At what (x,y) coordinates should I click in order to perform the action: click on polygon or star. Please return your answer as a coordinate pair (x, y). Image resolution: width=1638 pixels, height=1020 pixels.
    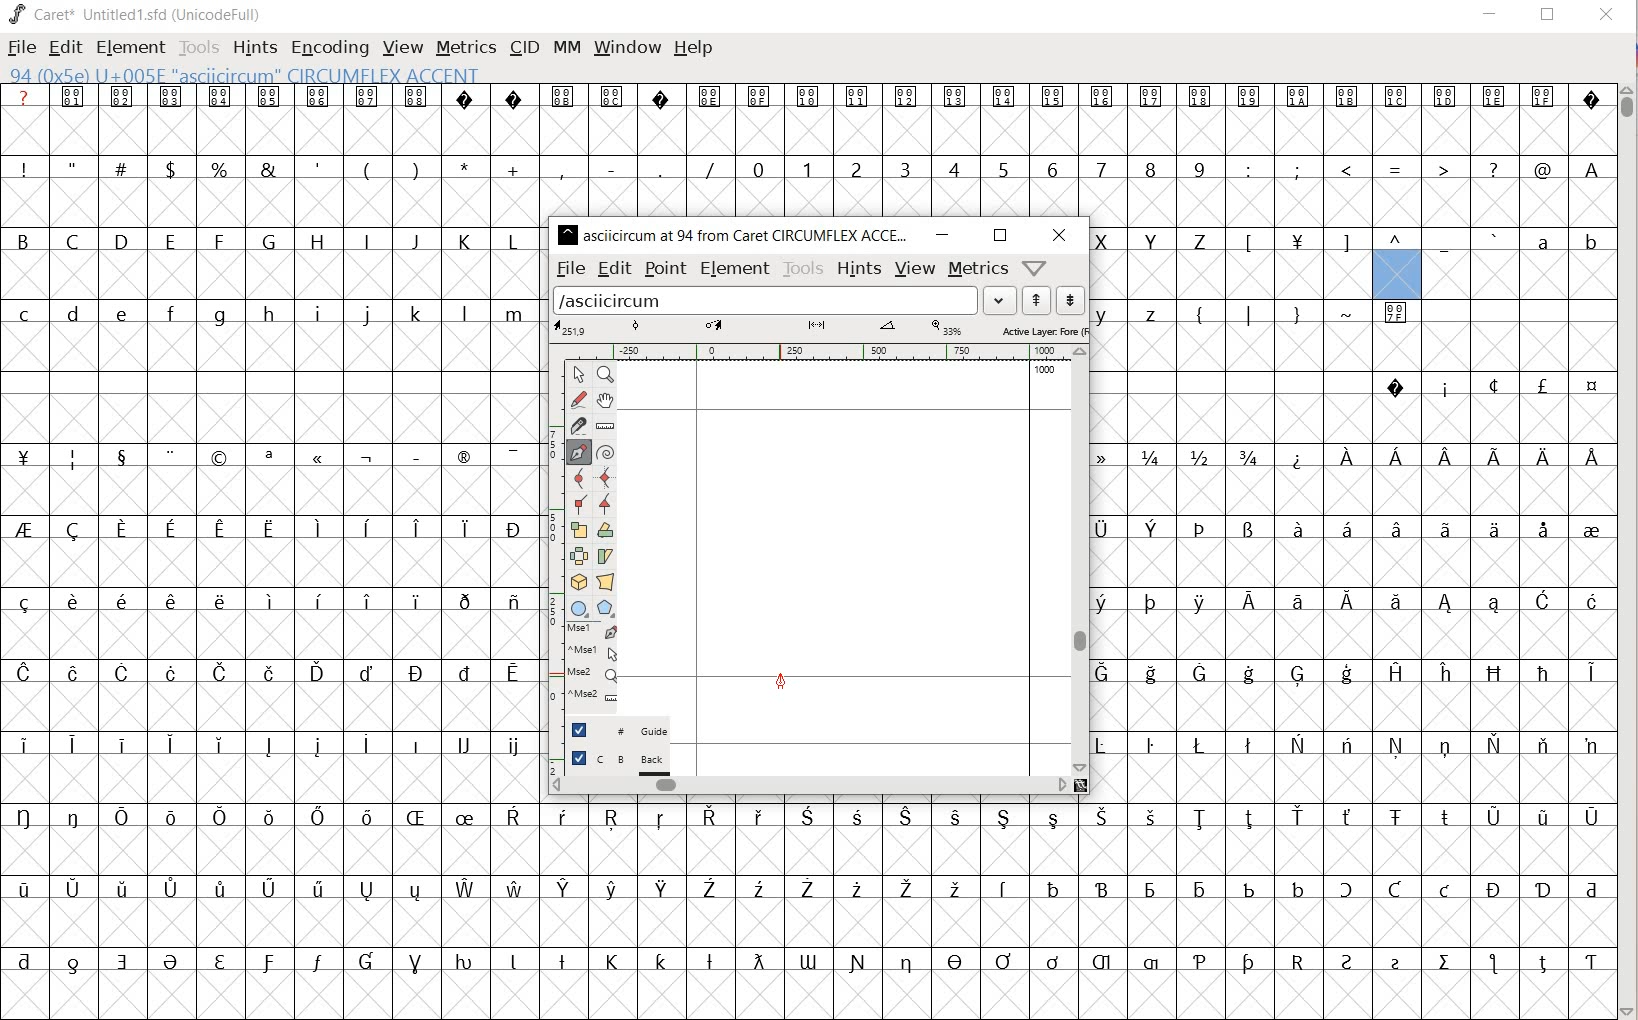
    Looking at the image, I should click on (605, 608).